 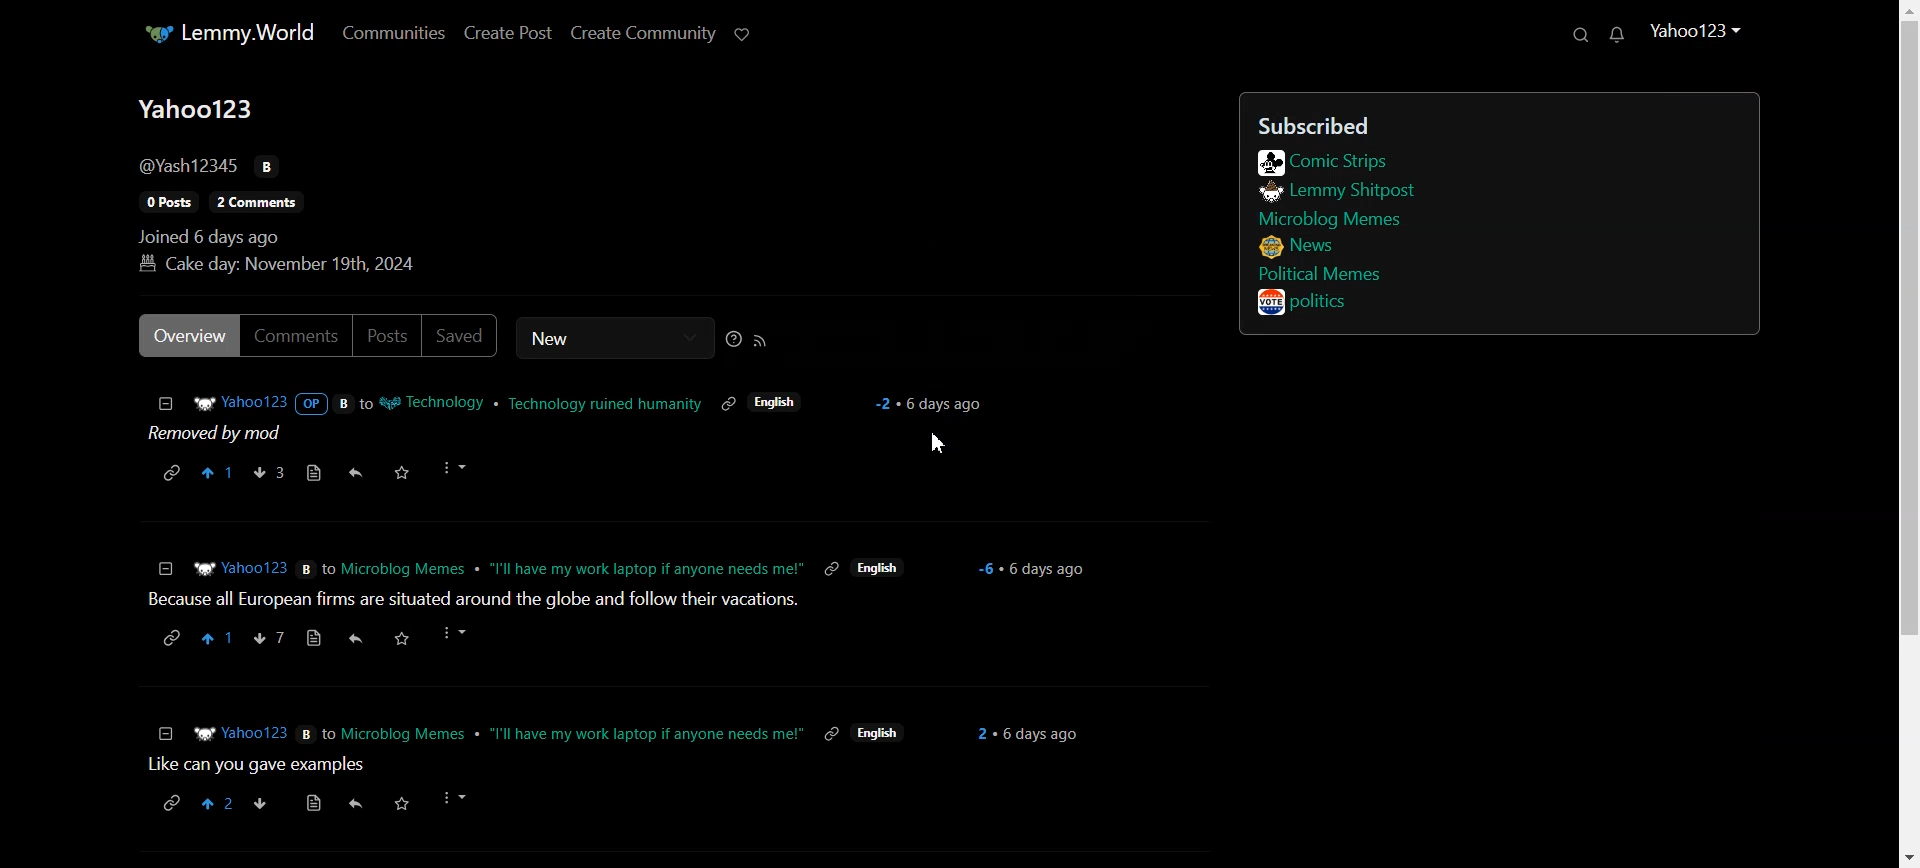 What do you see at coordinates (166, 567) in the screenshot?
I see `collapse` at bounding box center [166, 567].